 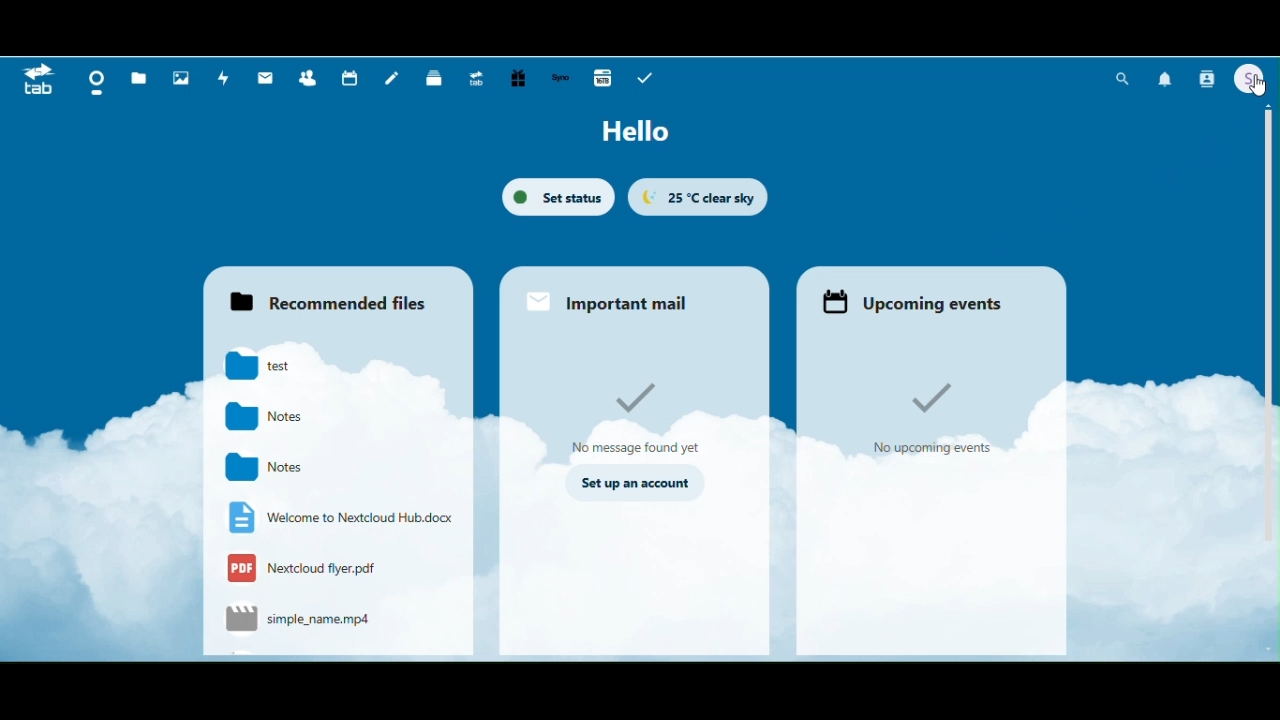 I want to click on No message found yet, so click(x=636, y=417).